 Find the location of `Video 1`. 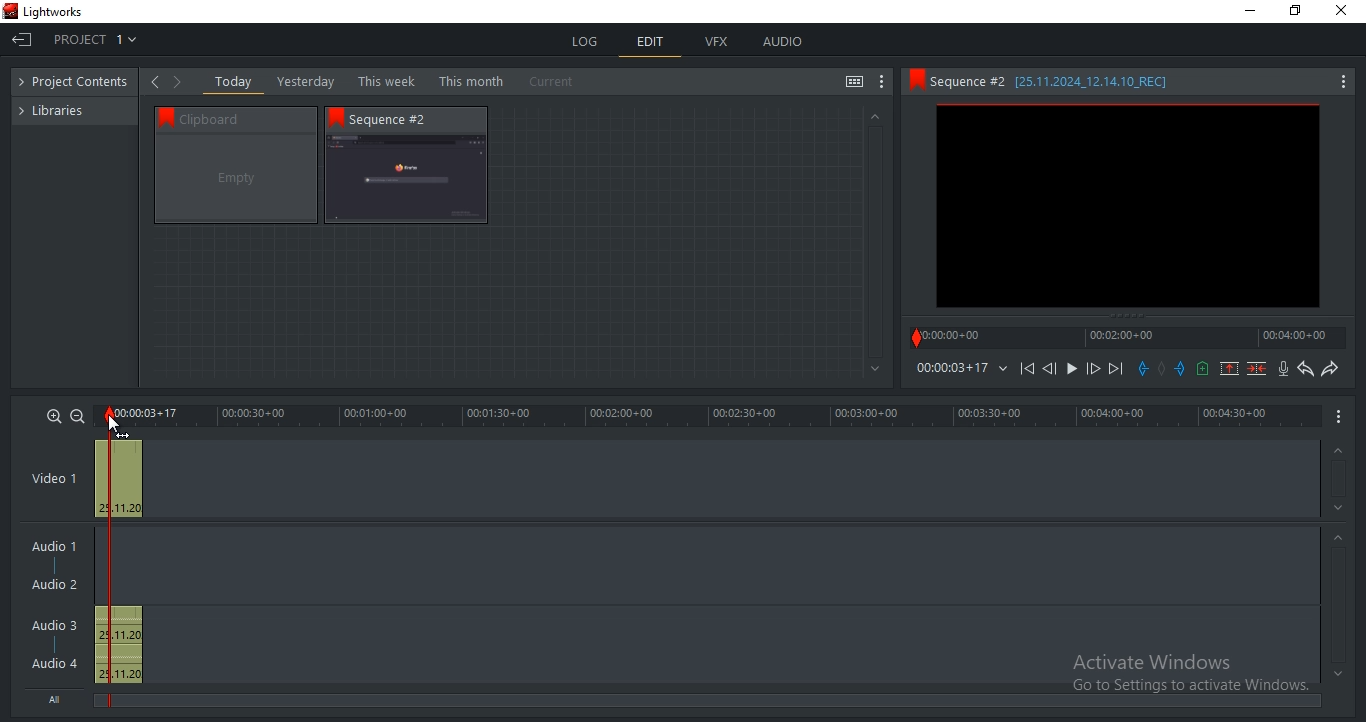

Video 1 is located at coordinates (54, 480).